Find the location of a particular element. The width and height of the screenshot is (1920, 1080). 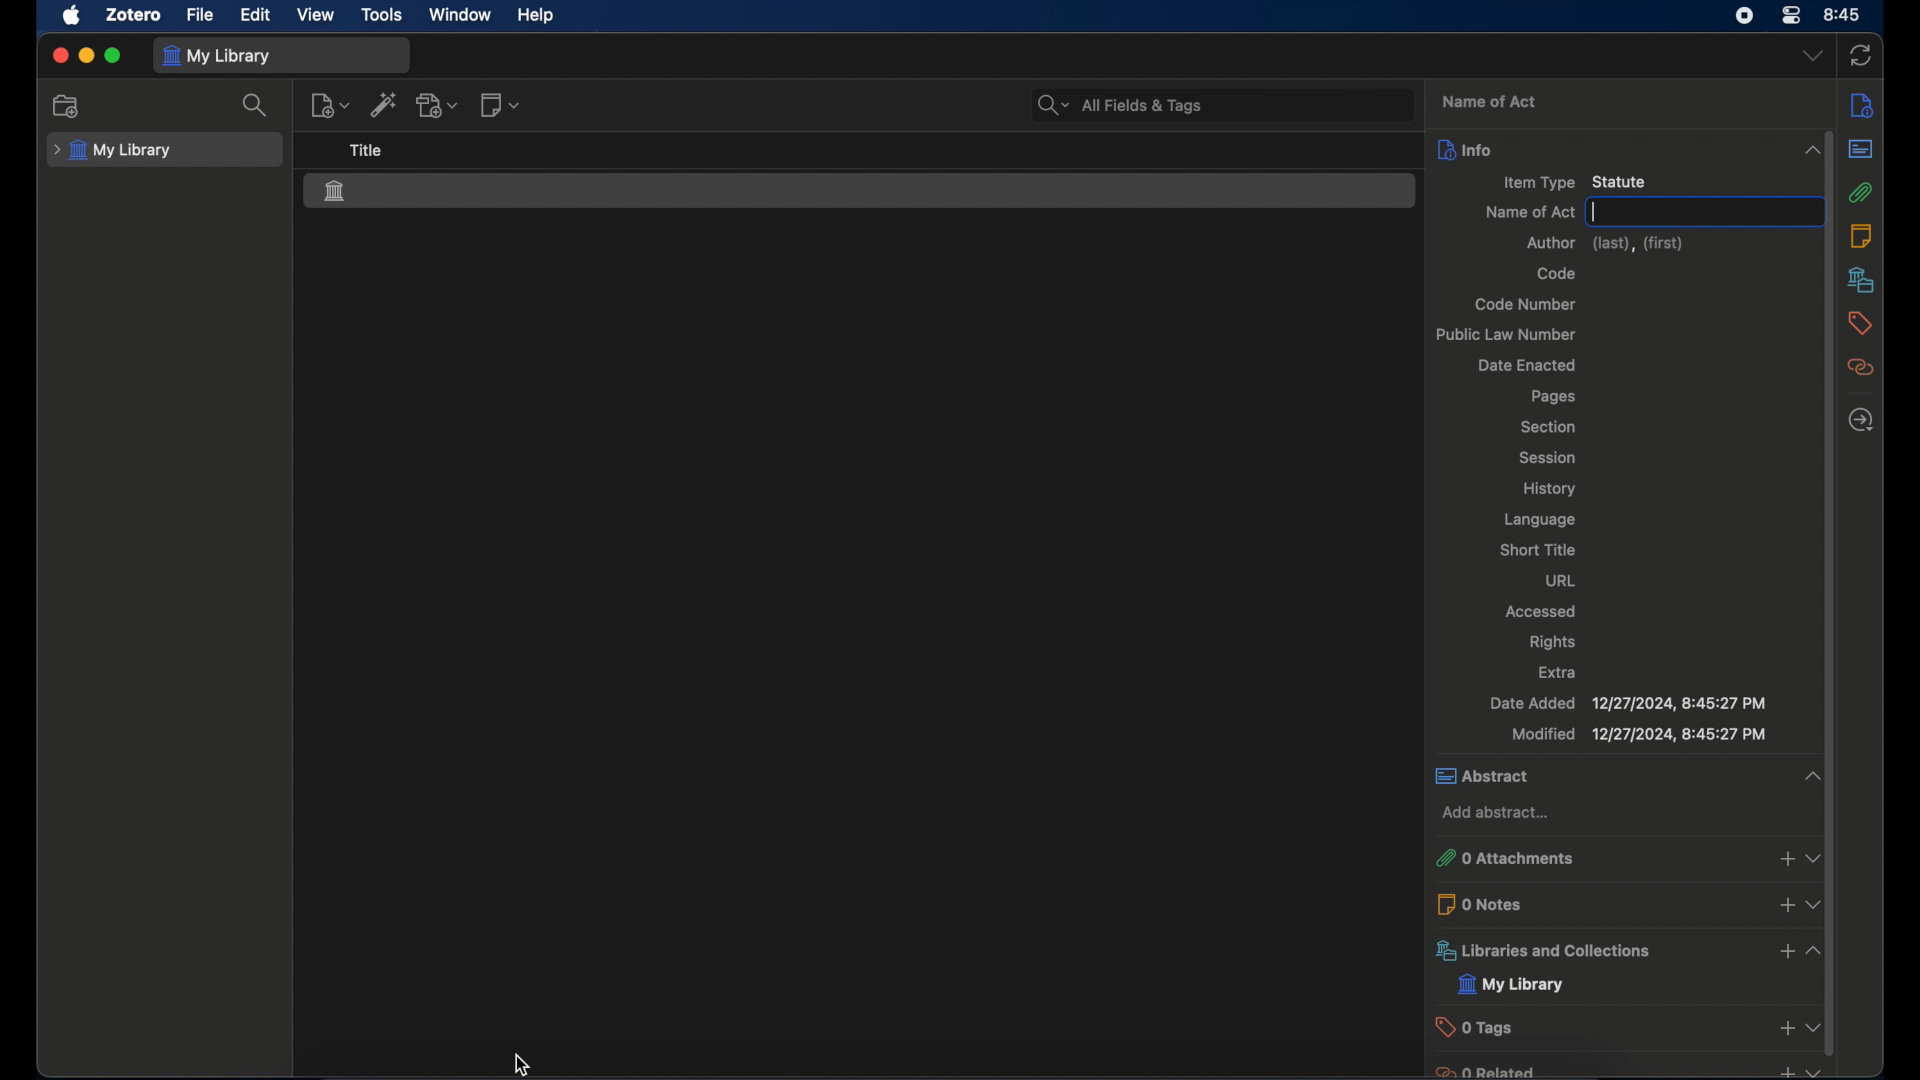

file is located at coordinates (199, 14).